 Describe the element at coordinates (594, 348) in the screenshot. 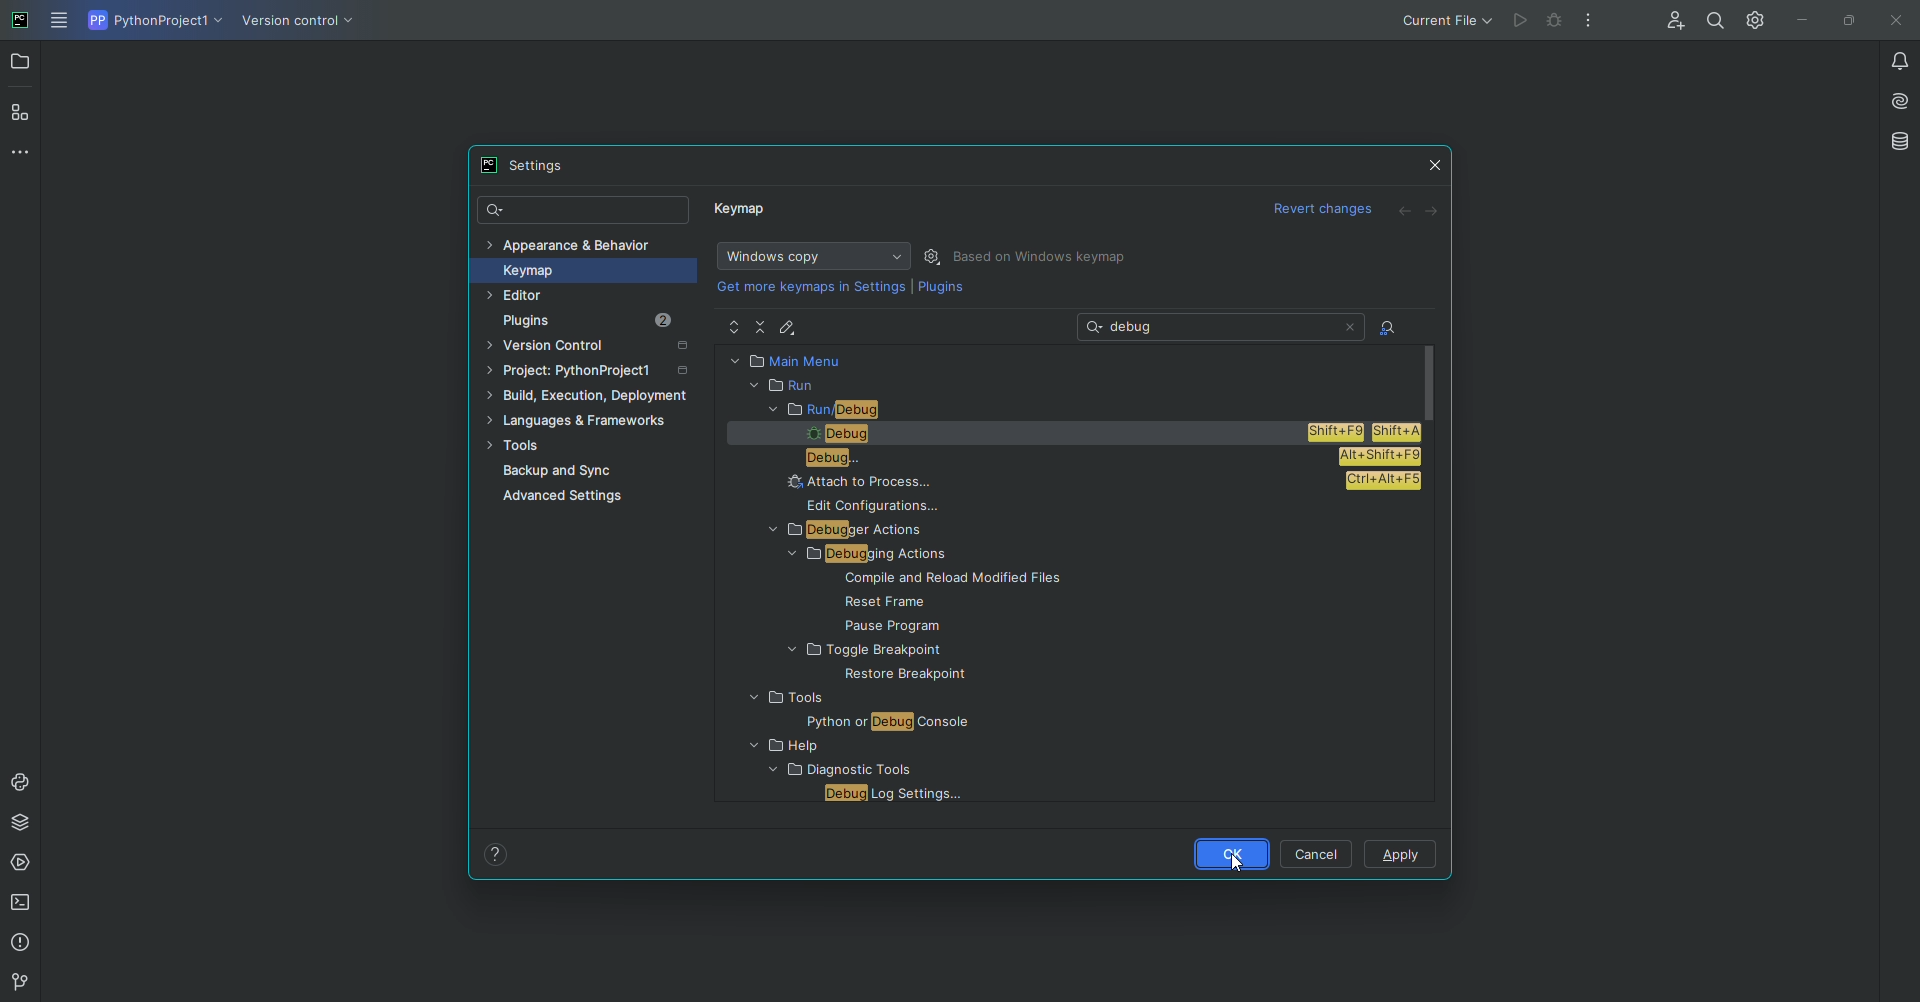

I see `Version Control` at that location.